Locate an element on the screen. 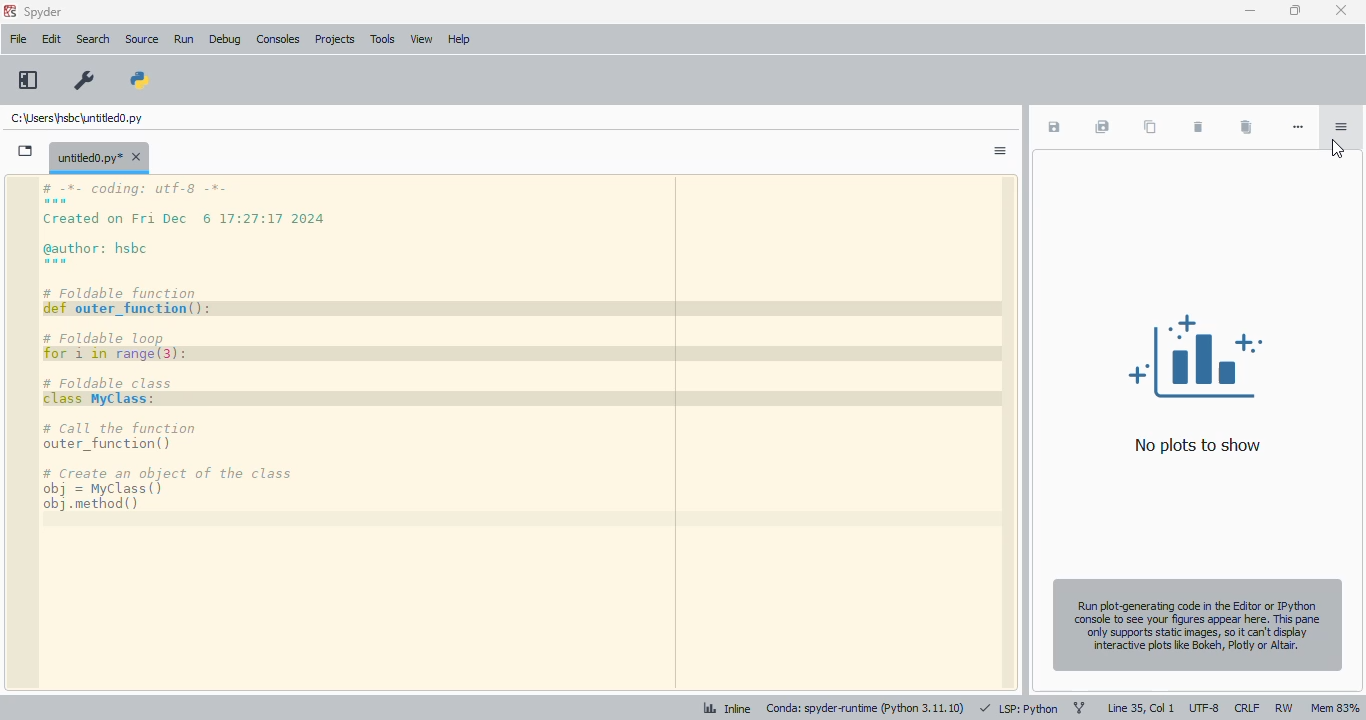  mem 83% is located at coordinates (1335, 707).